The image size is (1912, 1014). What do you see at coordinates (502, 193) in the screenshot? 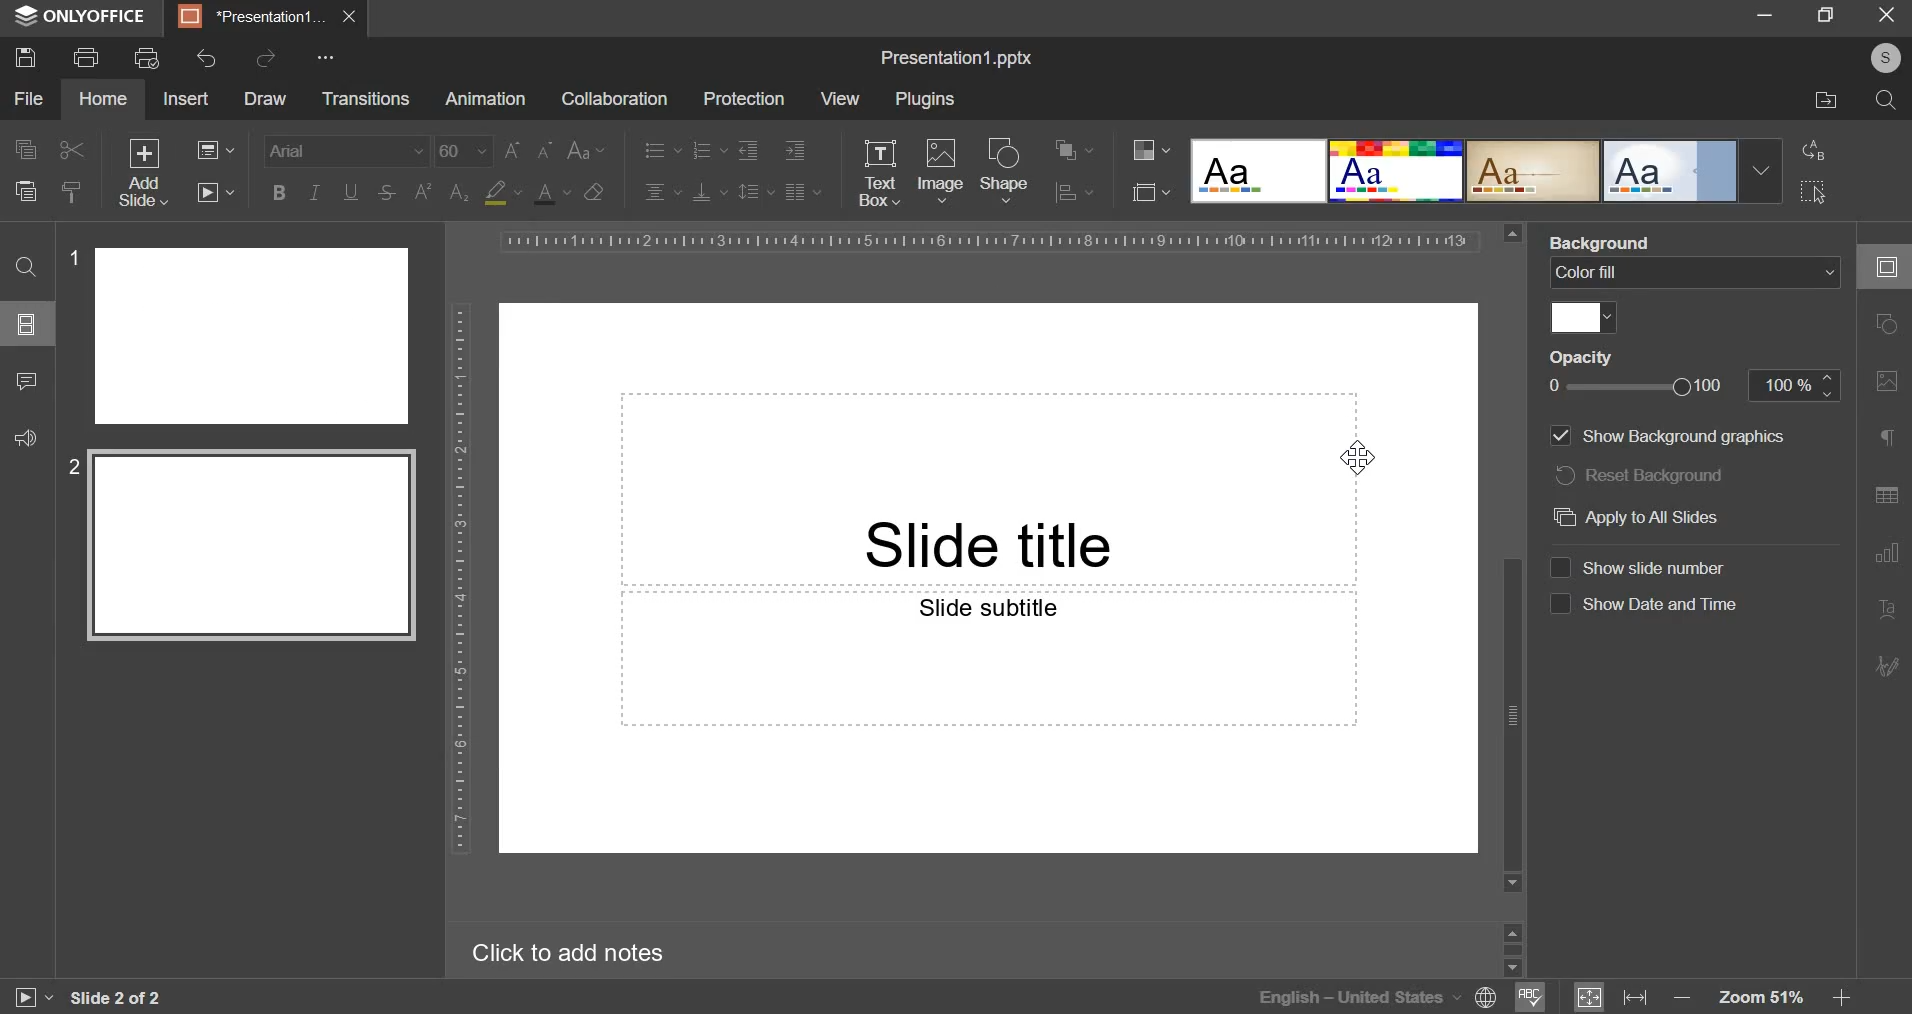
I see `fill color` at bounding box center [502, 193].